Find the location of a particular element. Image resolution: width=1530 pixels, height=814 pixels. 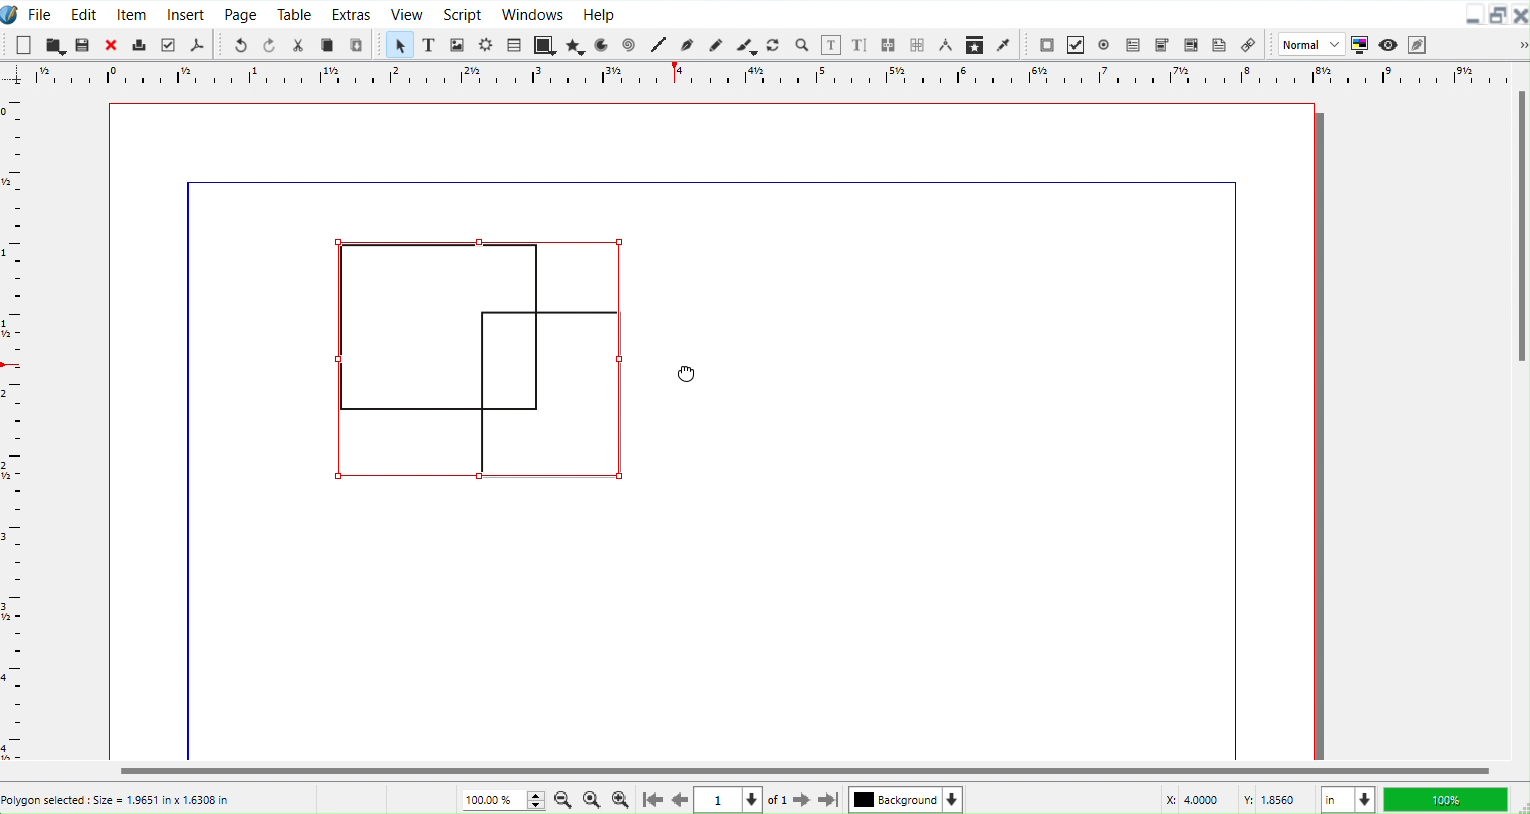

Drop down box is located at coordinates (1514, 44).